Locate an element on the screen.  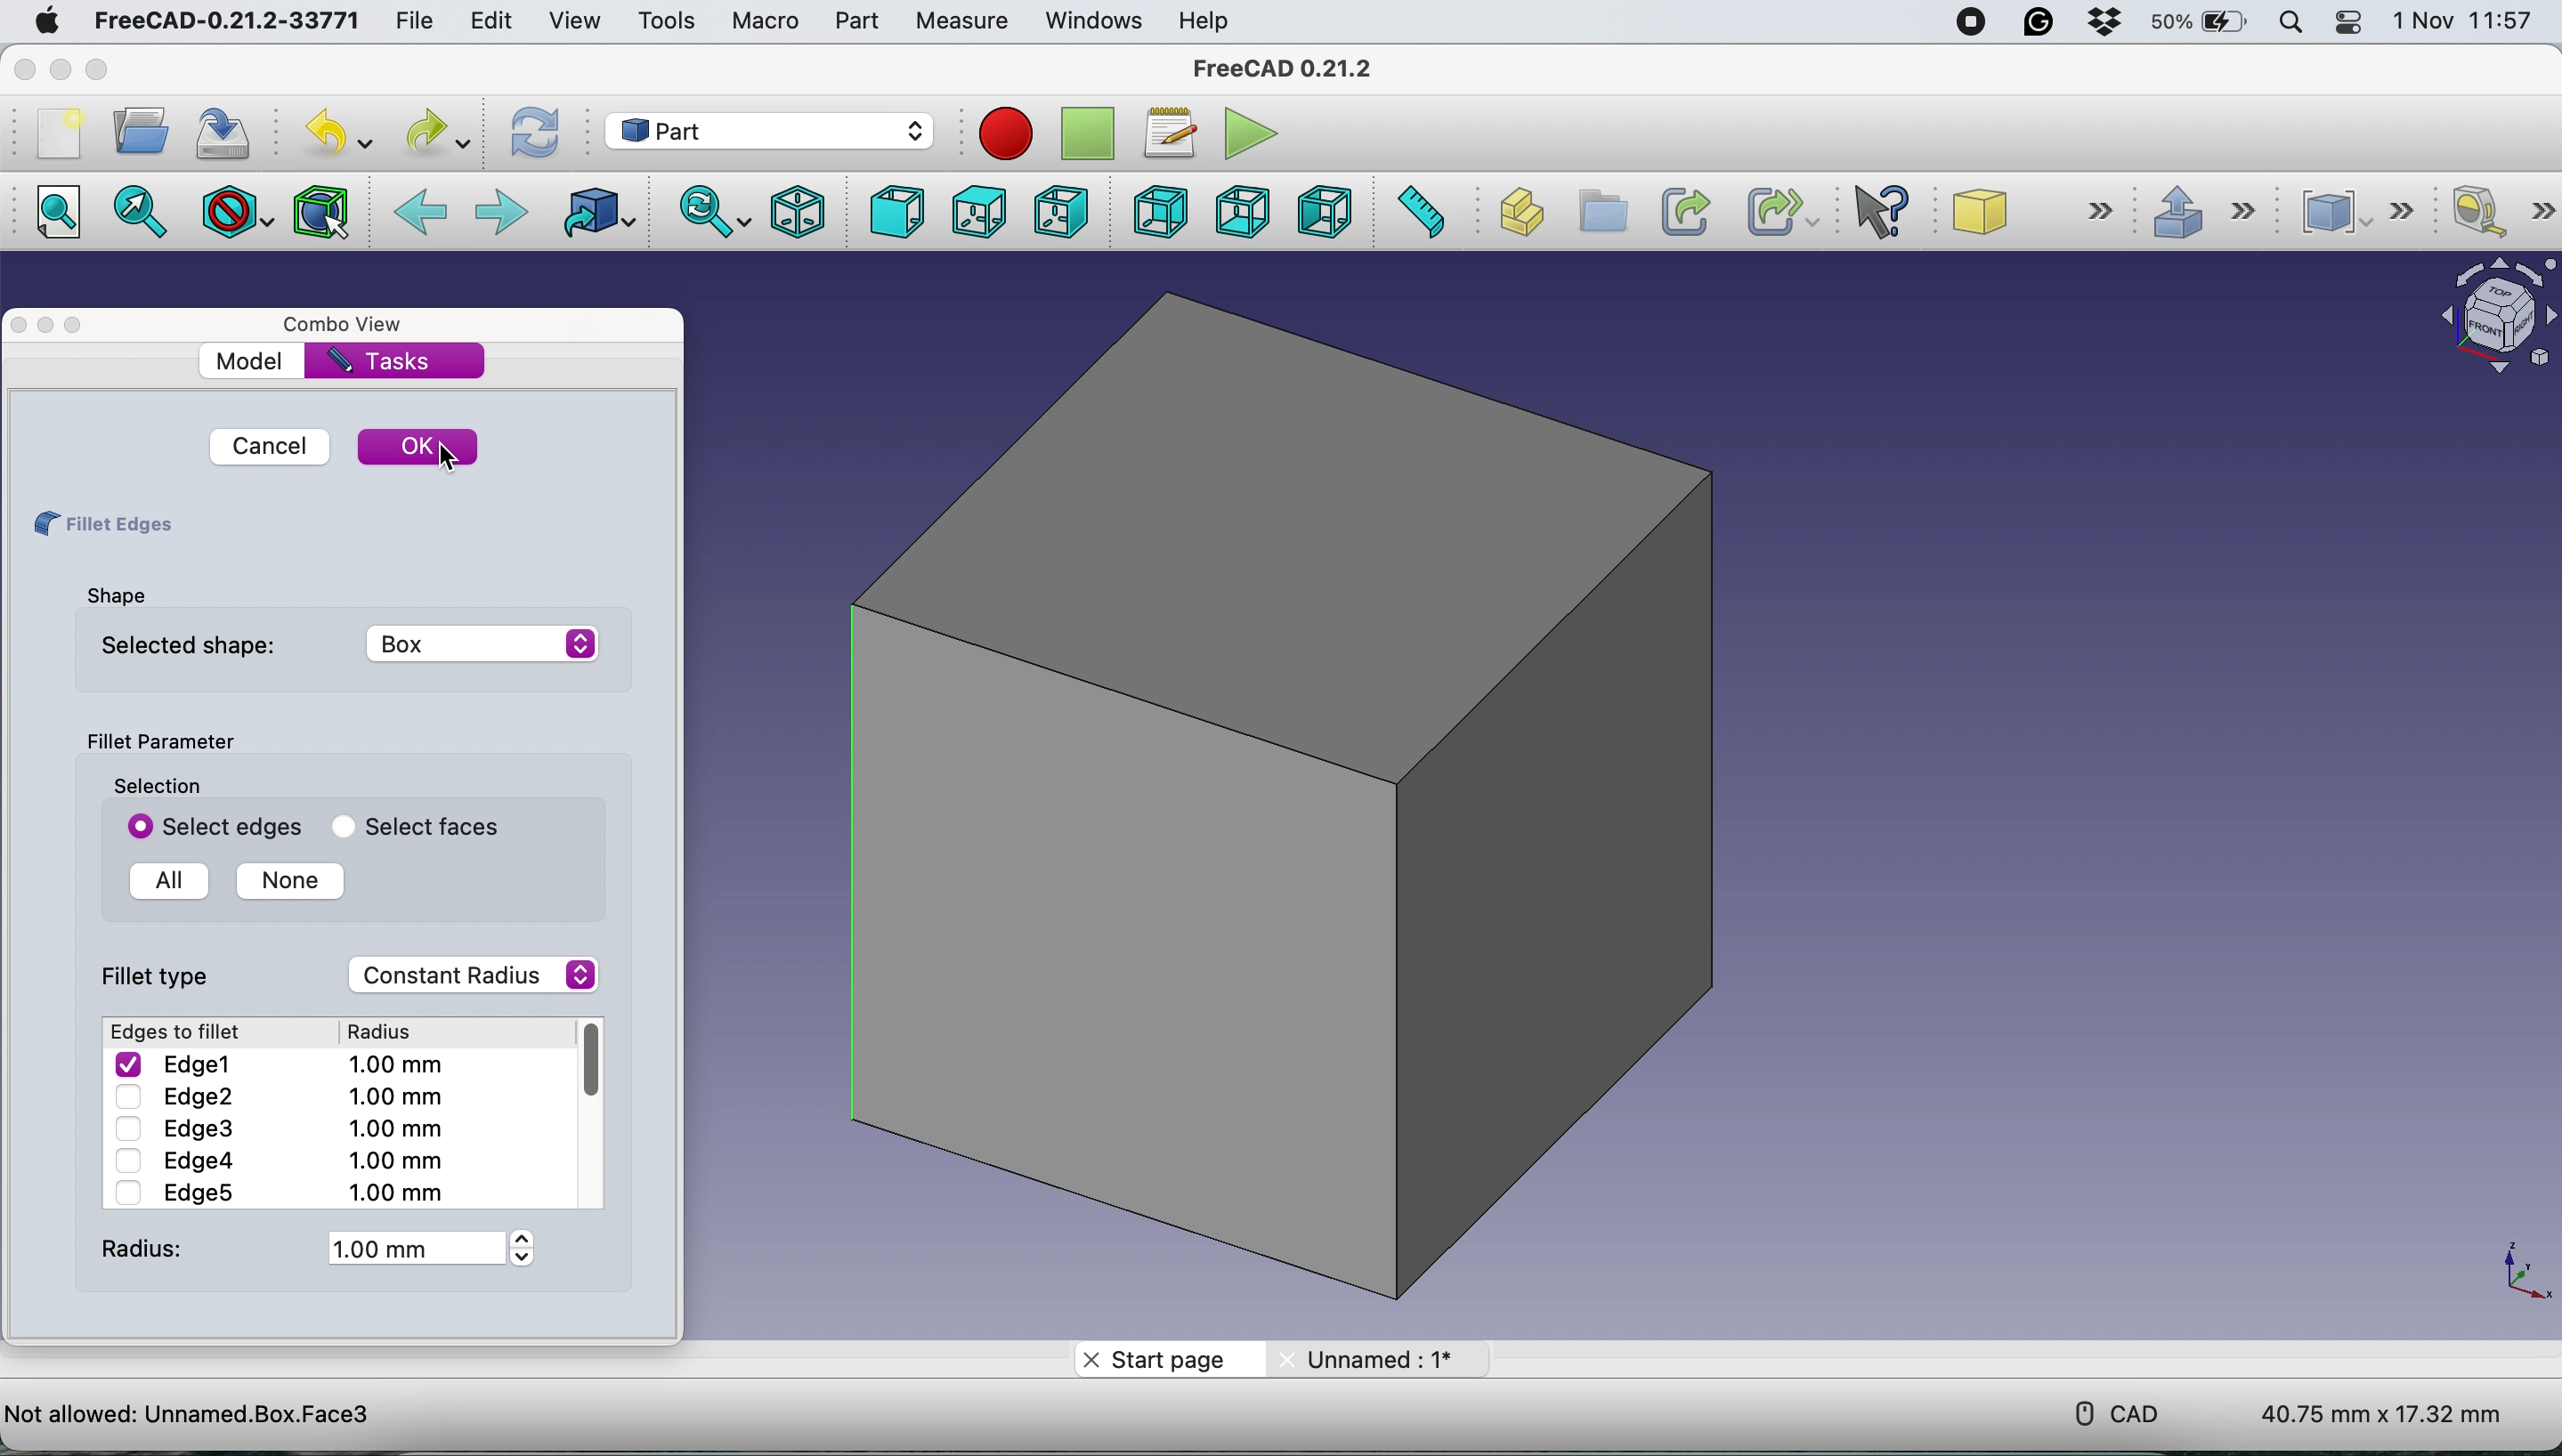
measure distance is located at coordinates (1418, 212).